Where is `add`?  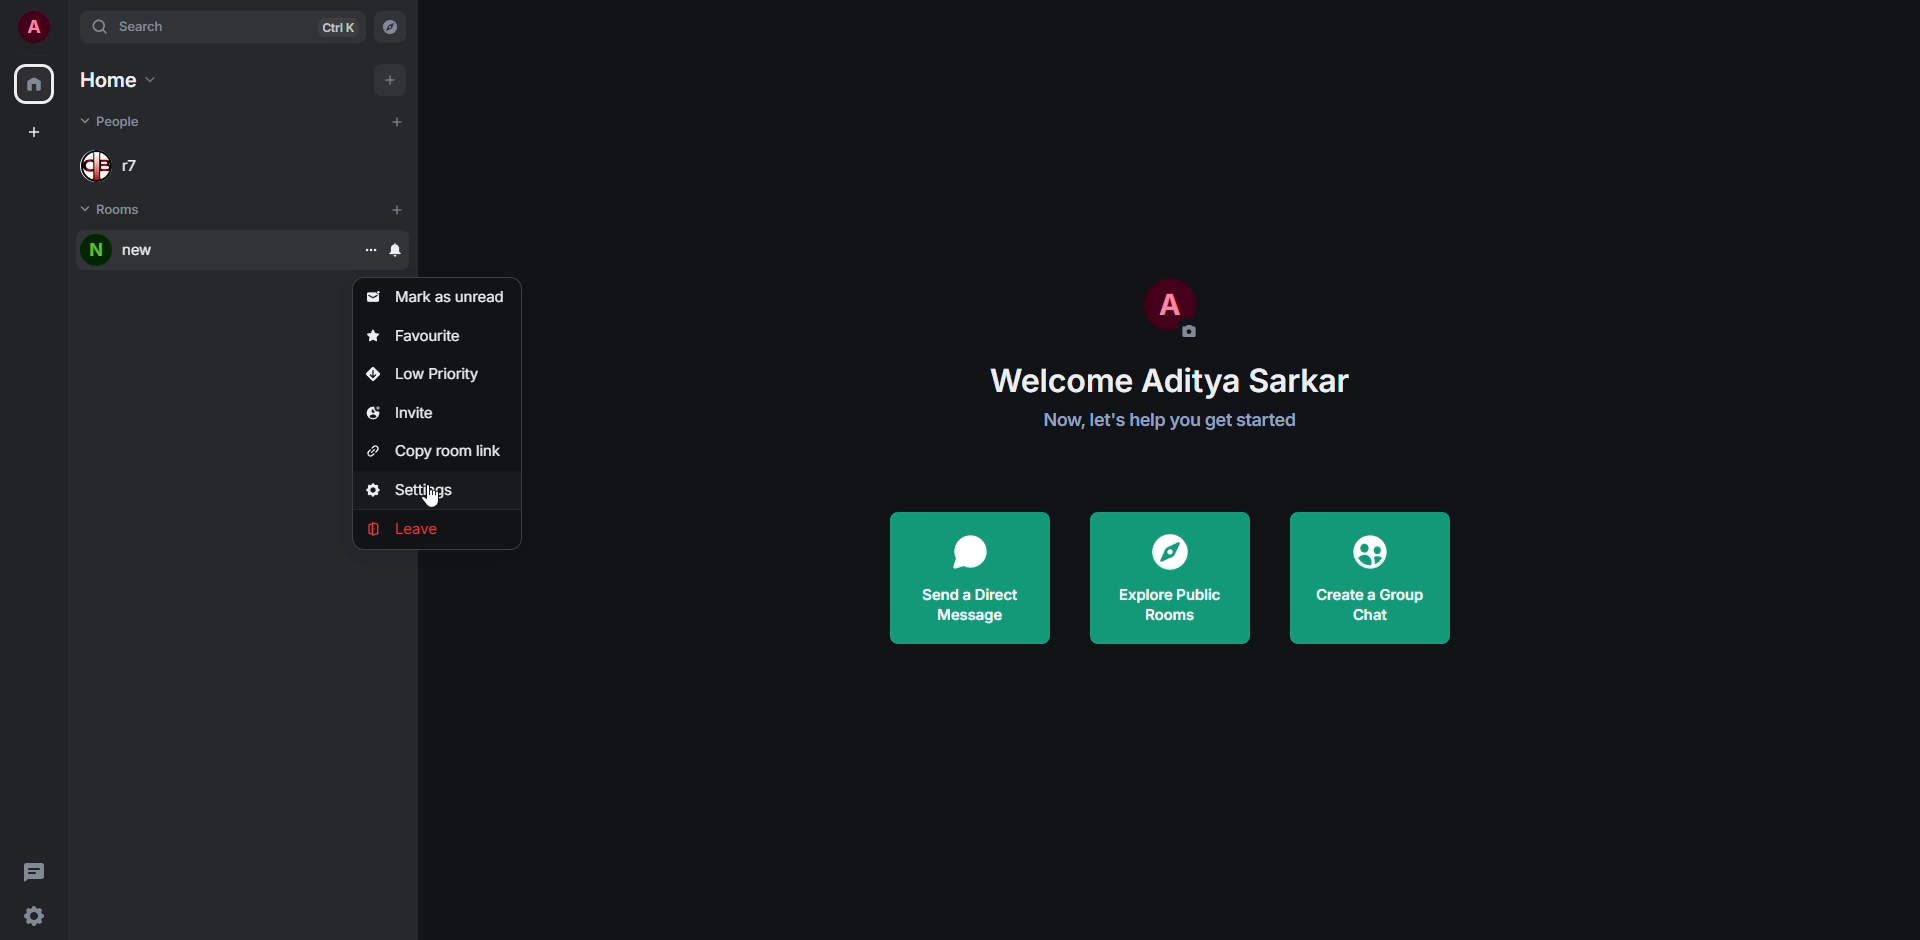
add is located at coordinates (398, 120).